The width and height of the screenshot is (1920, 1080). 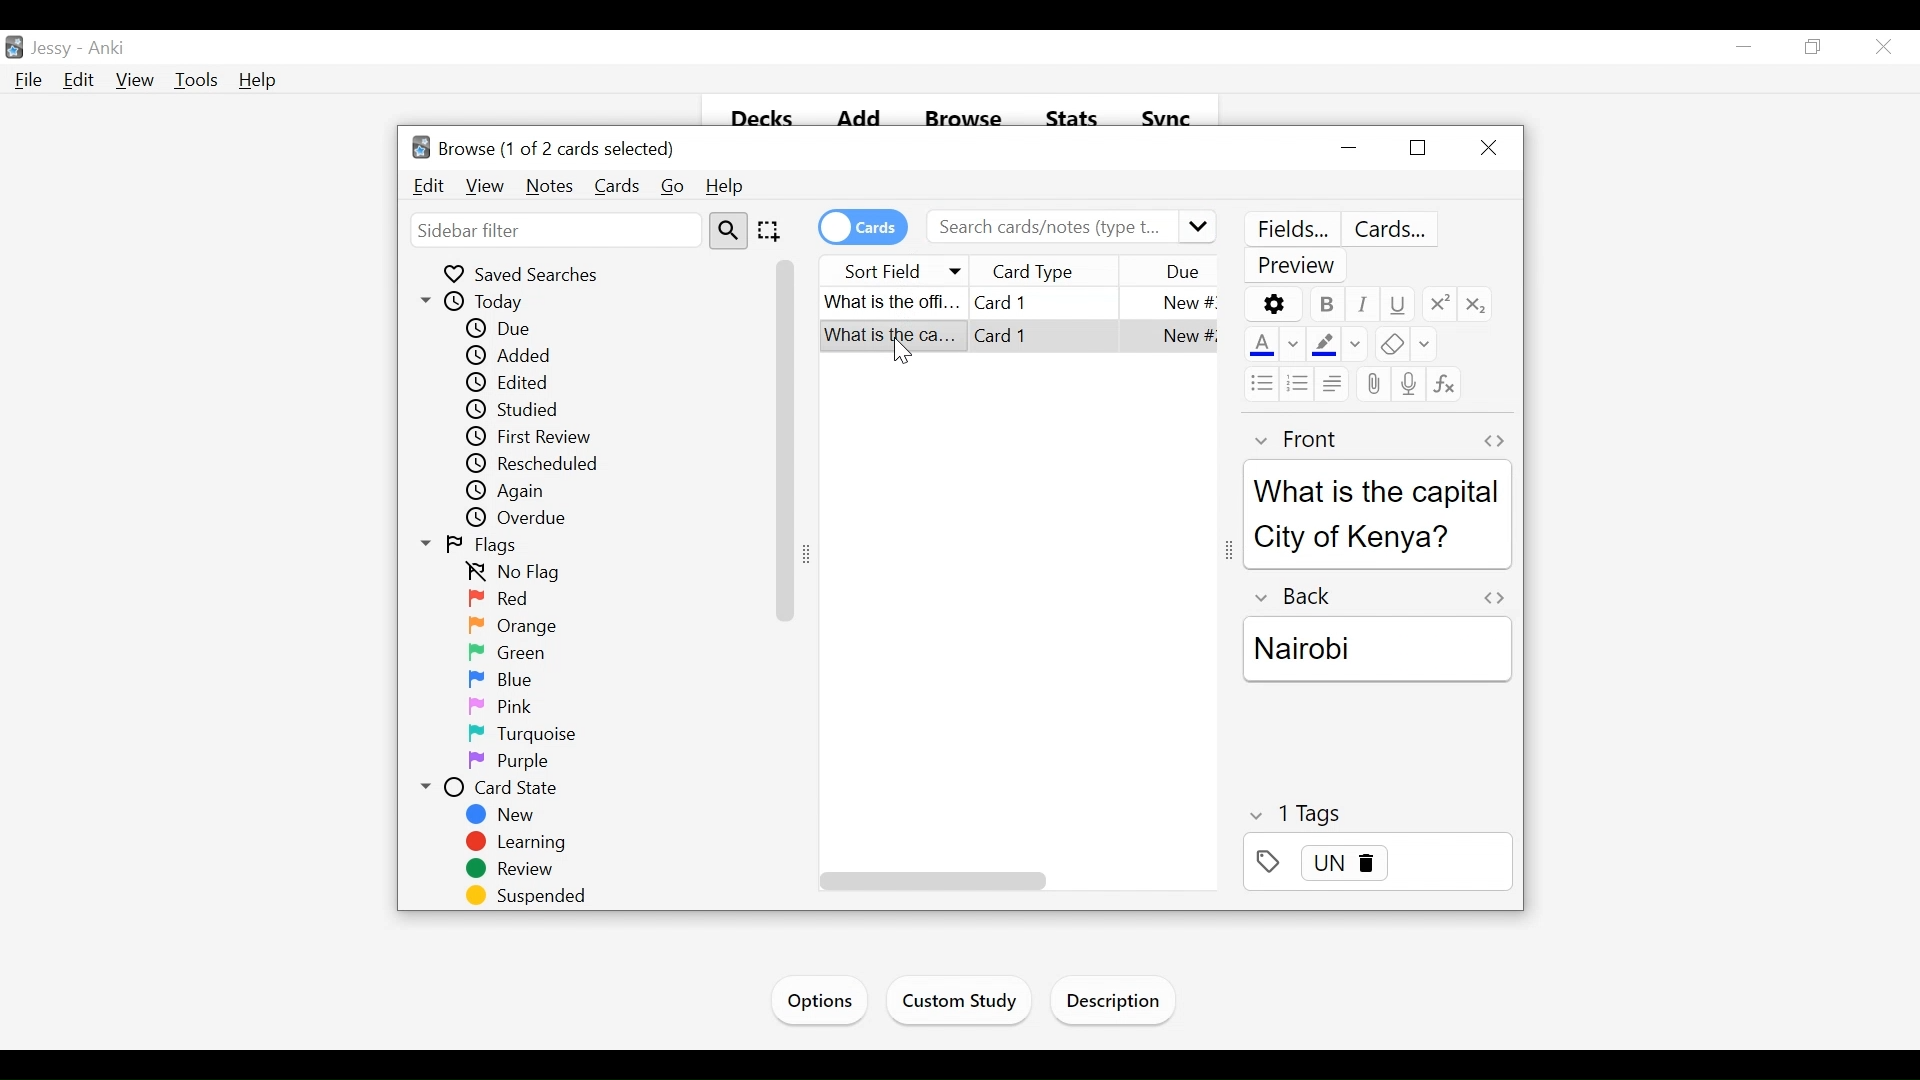 What do you see at coordinates (1259, 383) in the screenshot?
I see `Unordered list` at bounding box center [1259, 383].